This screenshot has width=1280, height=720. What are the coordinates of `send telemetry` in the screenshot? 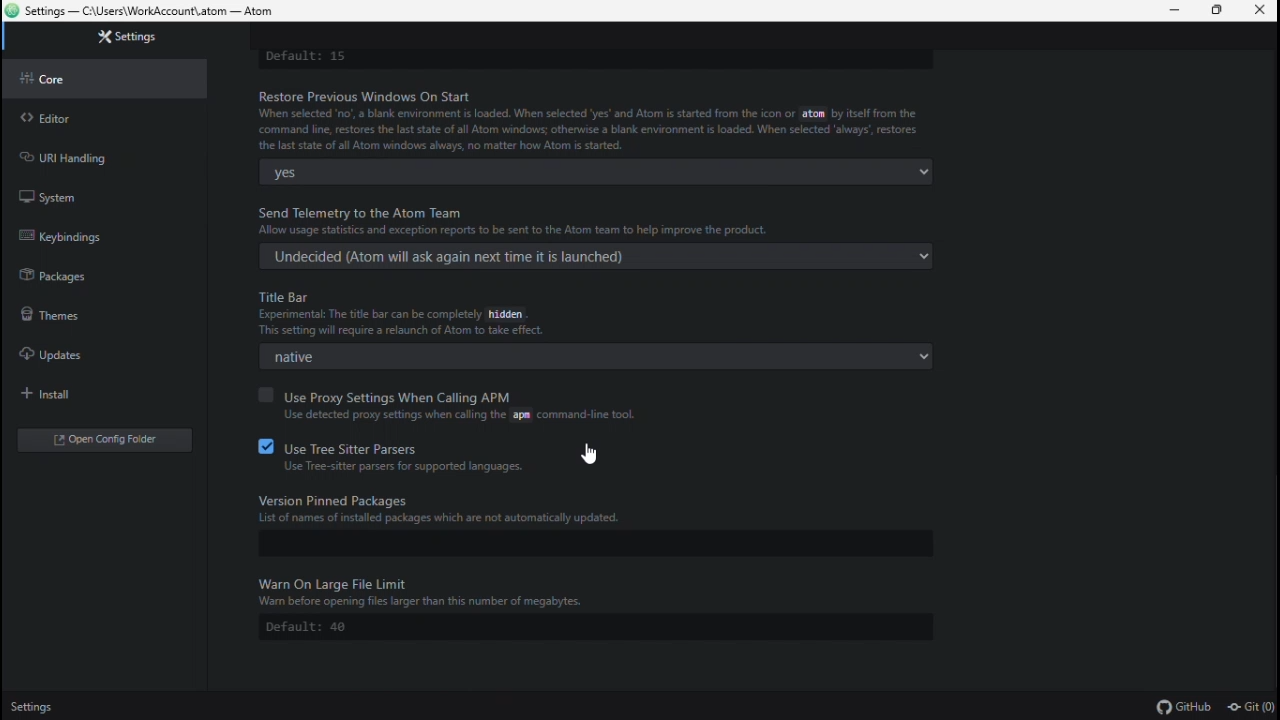 It's located at (603, 220).